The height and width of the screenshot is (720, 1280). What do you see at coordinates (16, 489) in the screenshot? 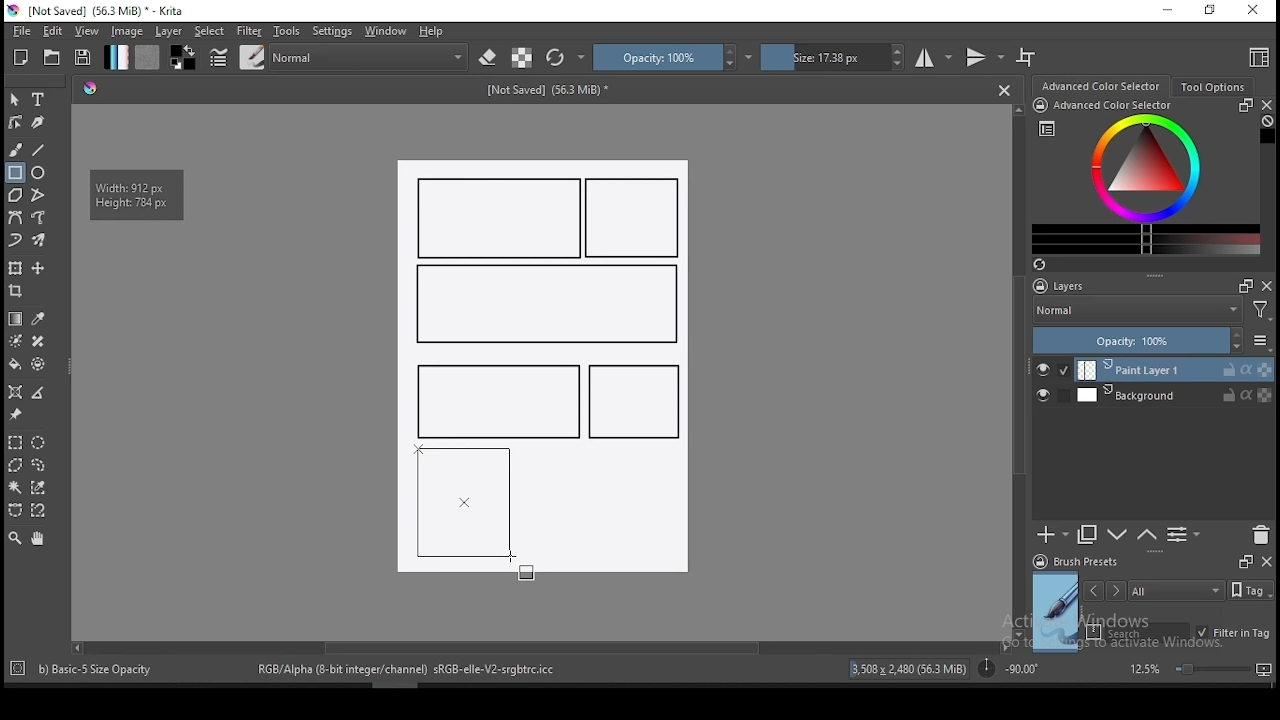
I see `contiguous selection tool` at bounding box center [16, 489].